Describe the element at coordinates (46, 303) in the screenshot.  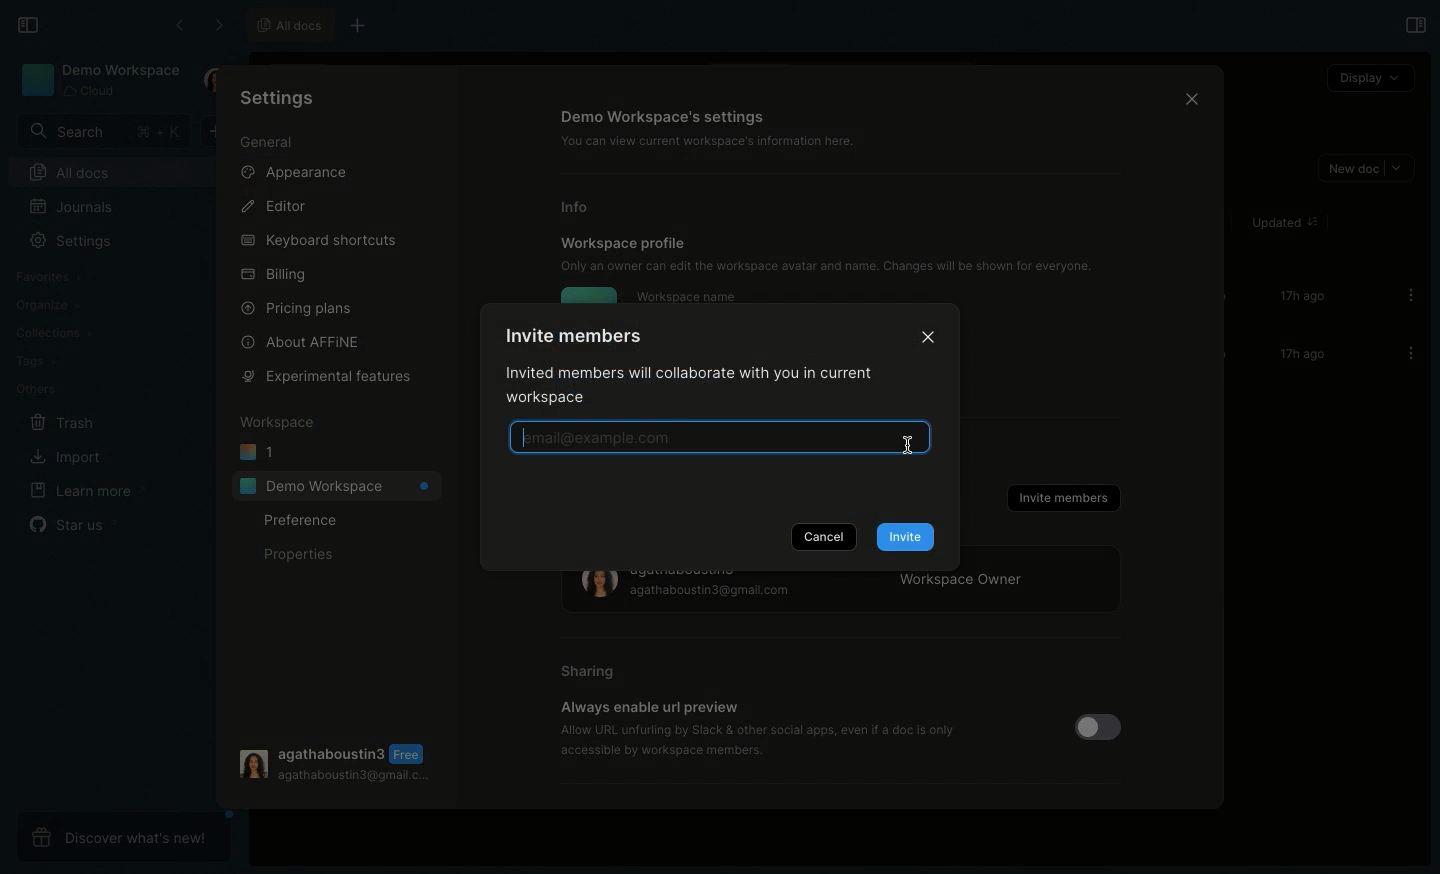
I see `Organize` at that location.